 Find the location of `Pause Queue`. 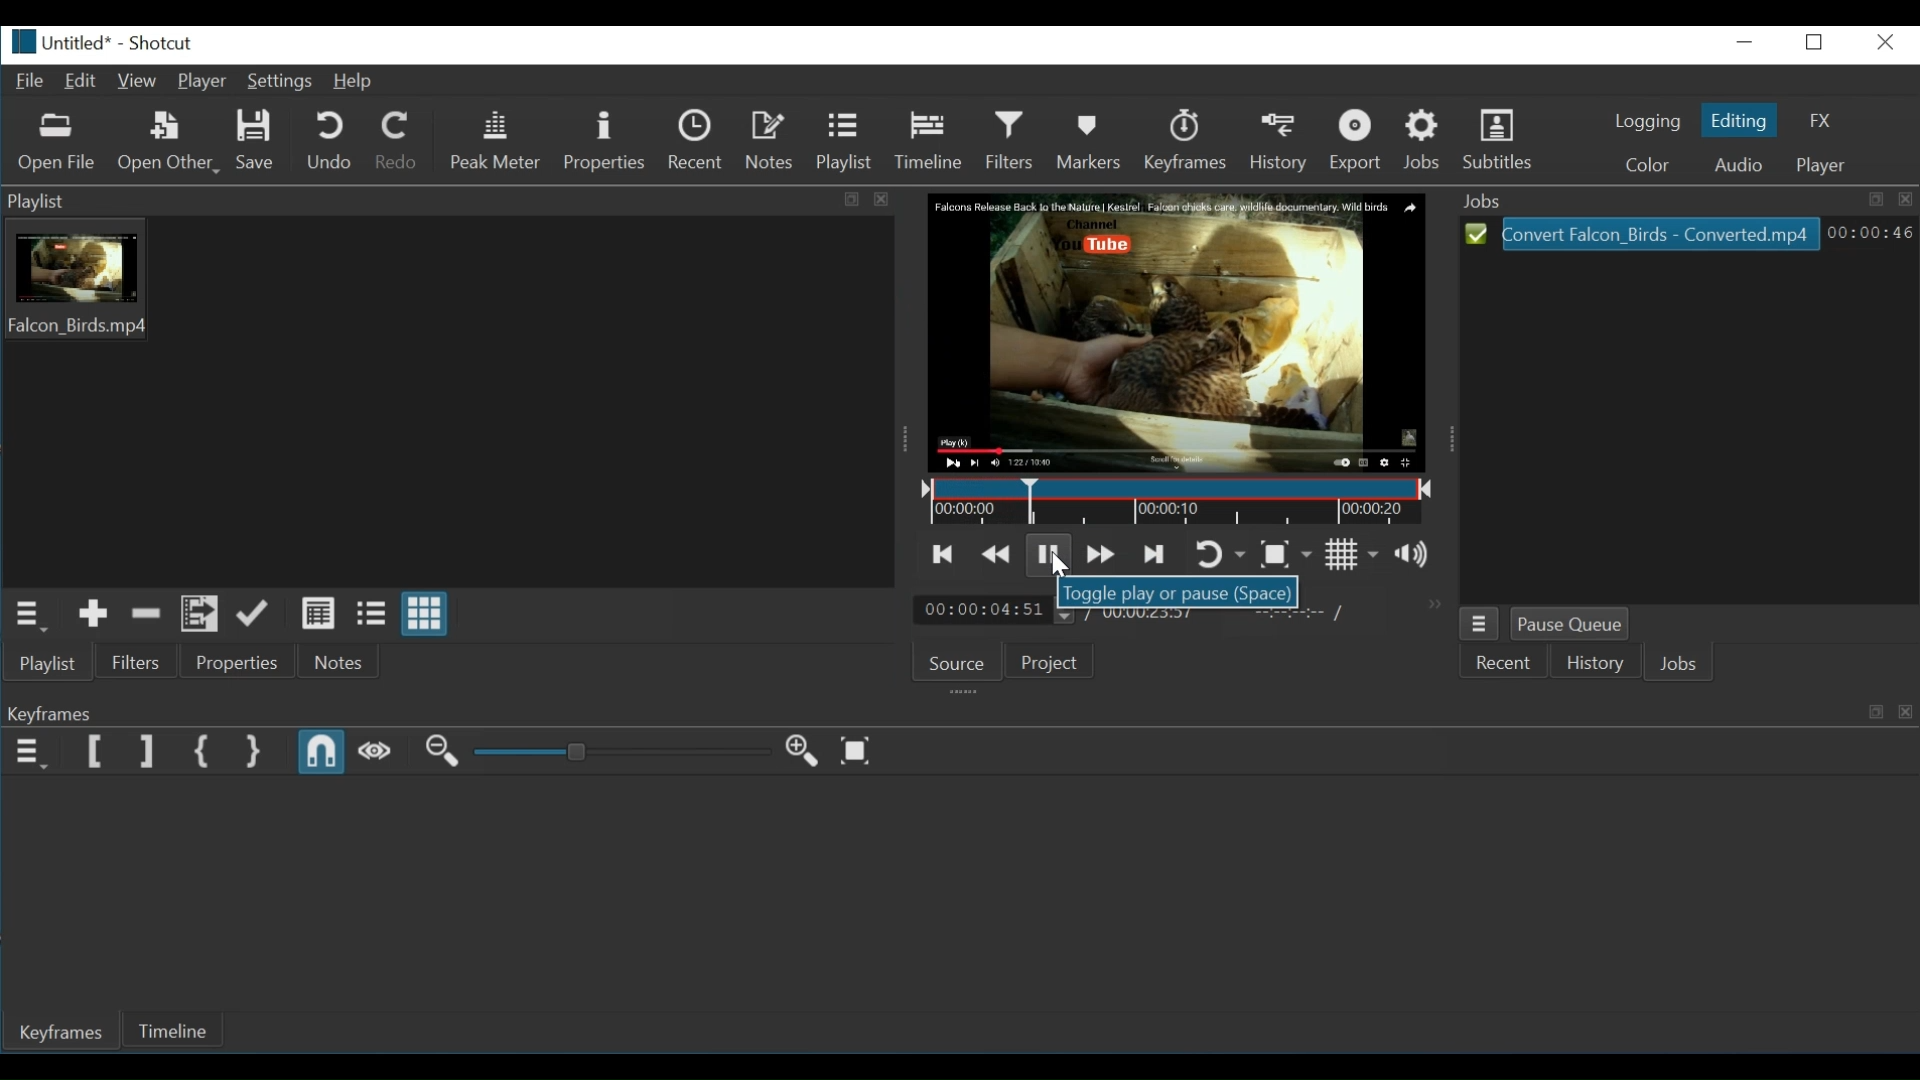

Pause Queue is located at coordinates (1573, 624).